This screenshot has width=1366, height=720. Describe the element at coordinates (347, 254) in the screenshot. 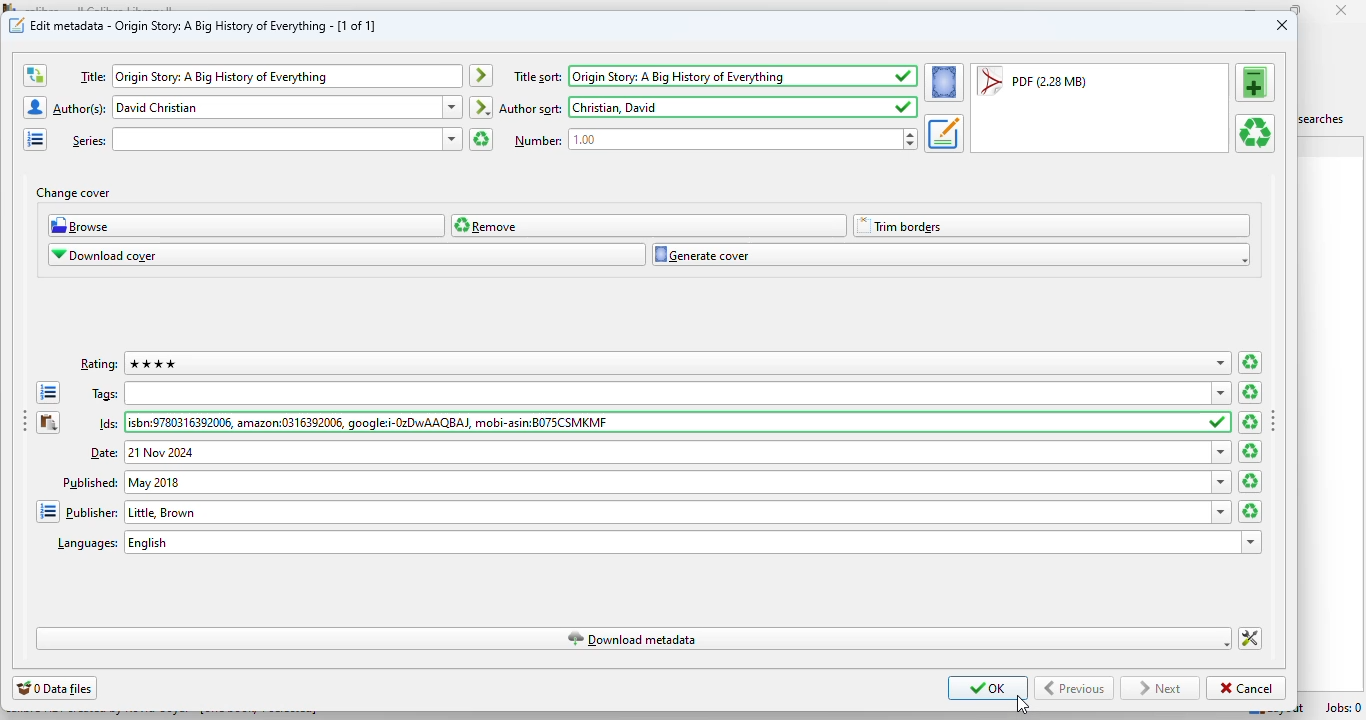

I see `download cover` at that location.